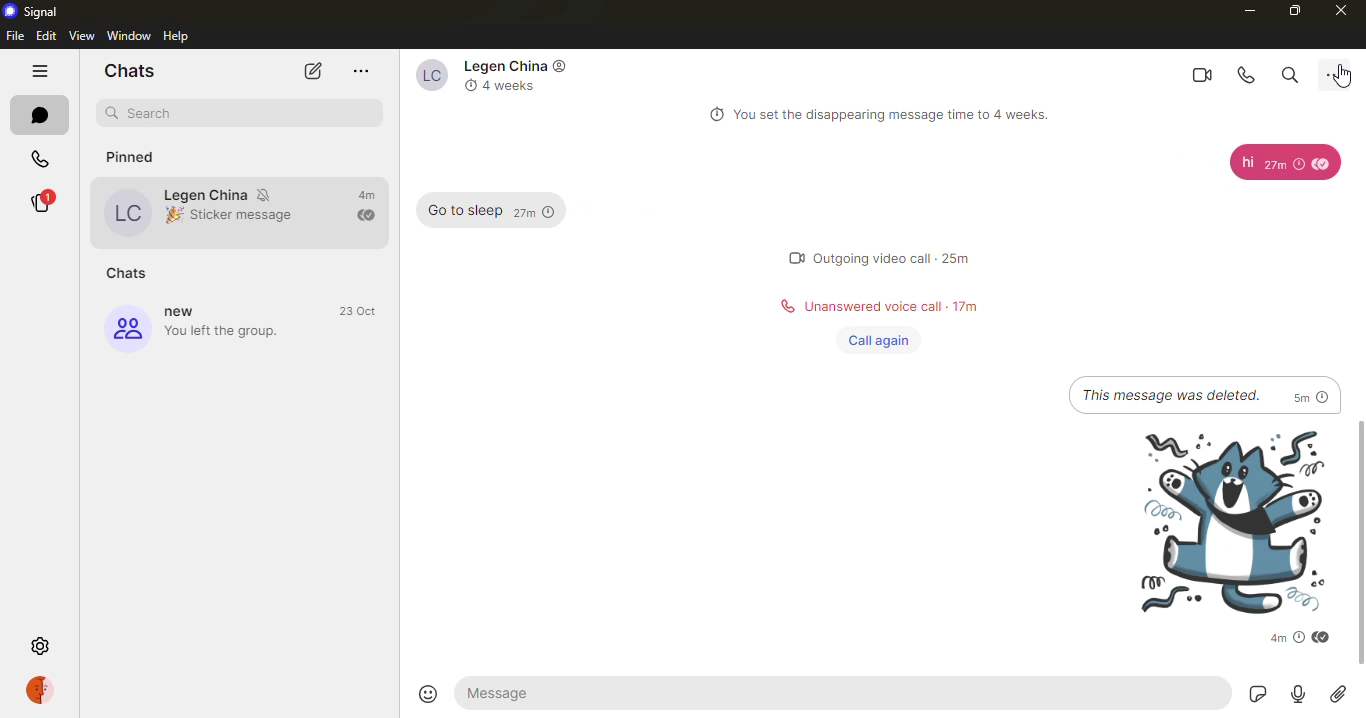 Image resolution: width=1366 pixels, height=718 pixels. What do you see at coordinates (1196, 72) in the screenshot?
I see `video call` at bounding box center [1196, 72].